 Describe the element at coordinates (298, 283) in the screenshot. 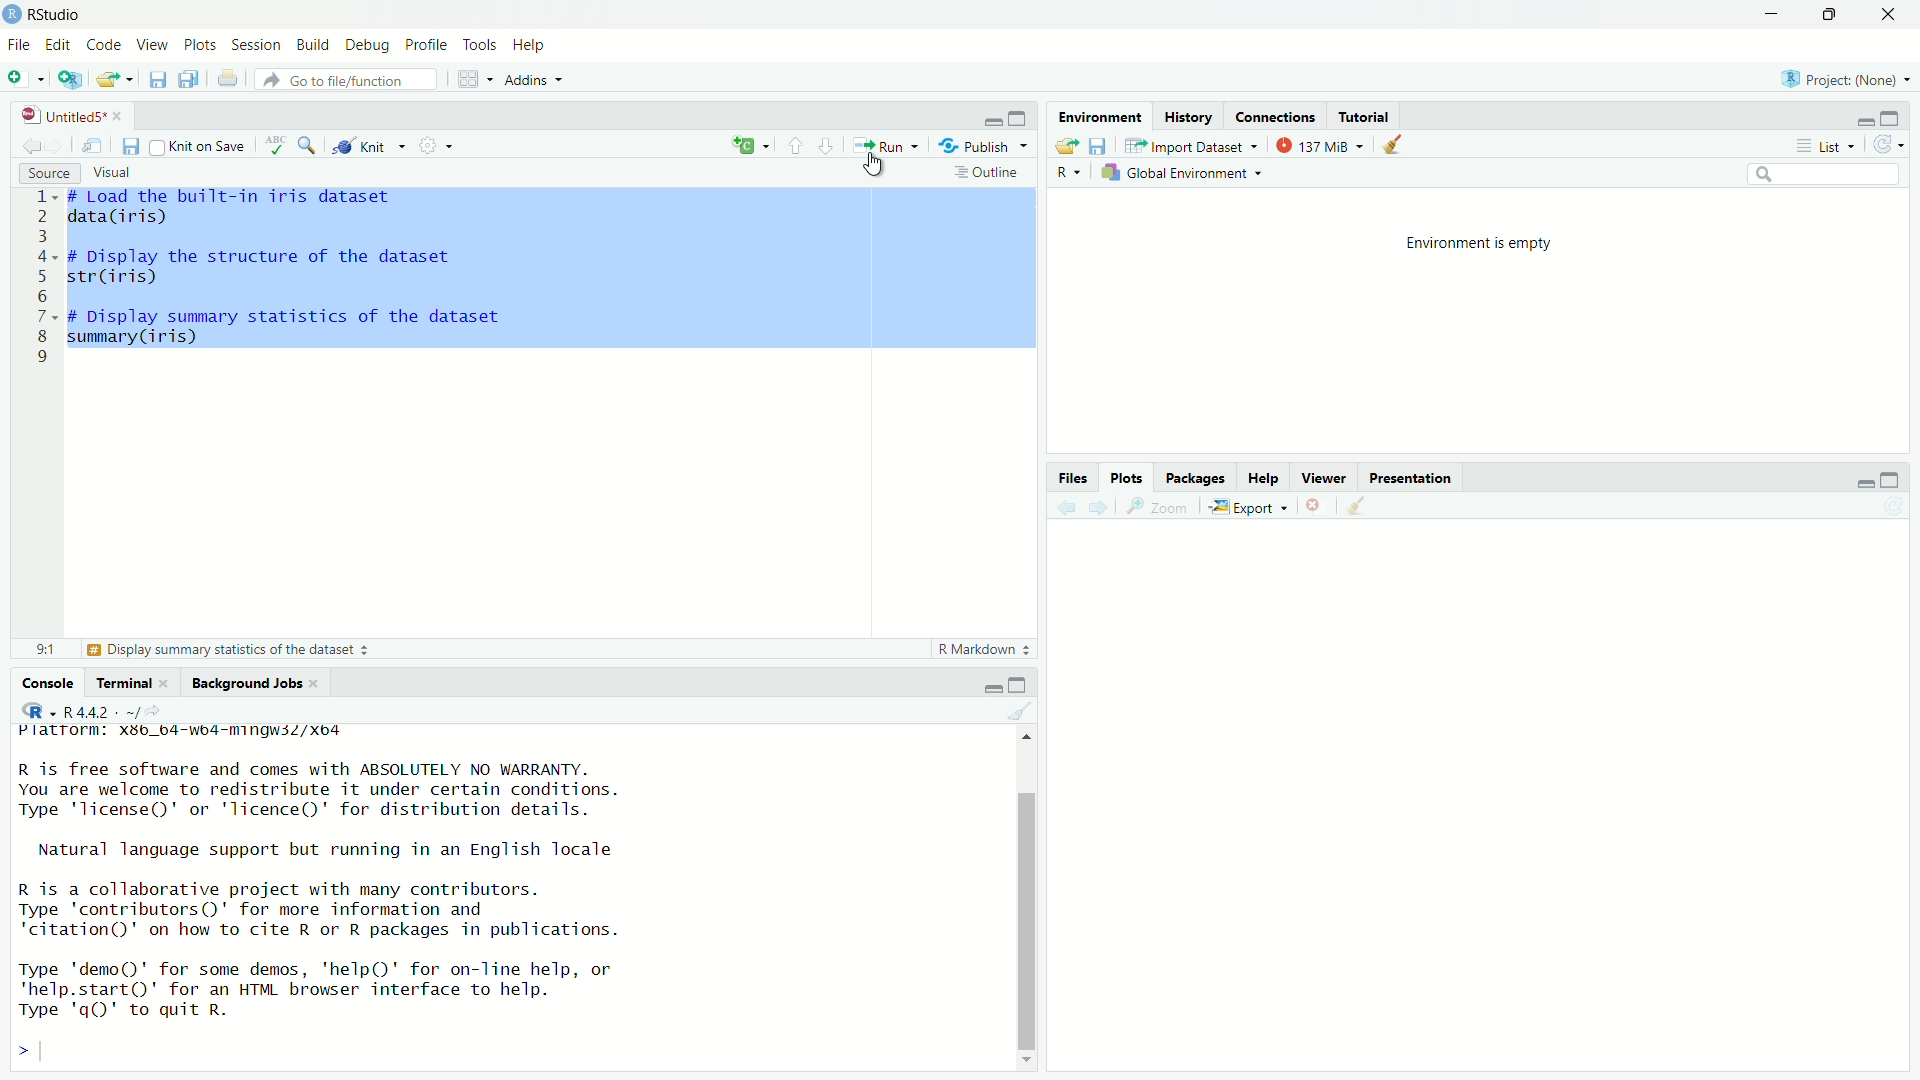

I see `# Load the built-in iris datasetdata(iris)# Display the structure of the datasetstr(iris)# Display summary statistics of the datasetsummary (iris)` at that location.